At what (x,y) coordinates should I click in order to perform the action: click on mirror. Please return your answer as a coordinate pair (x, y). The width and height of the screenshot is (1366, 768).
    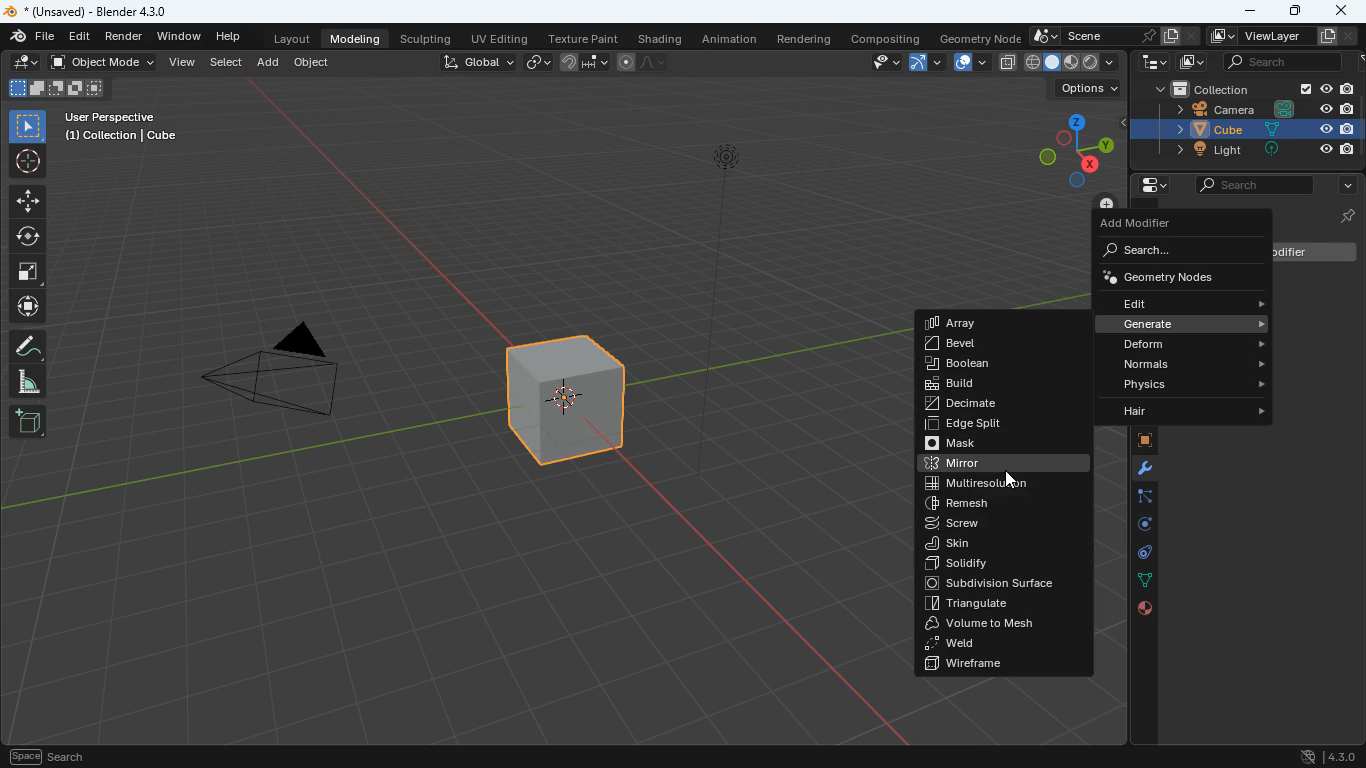
    Looking at the image, I should click on (1003, 465).